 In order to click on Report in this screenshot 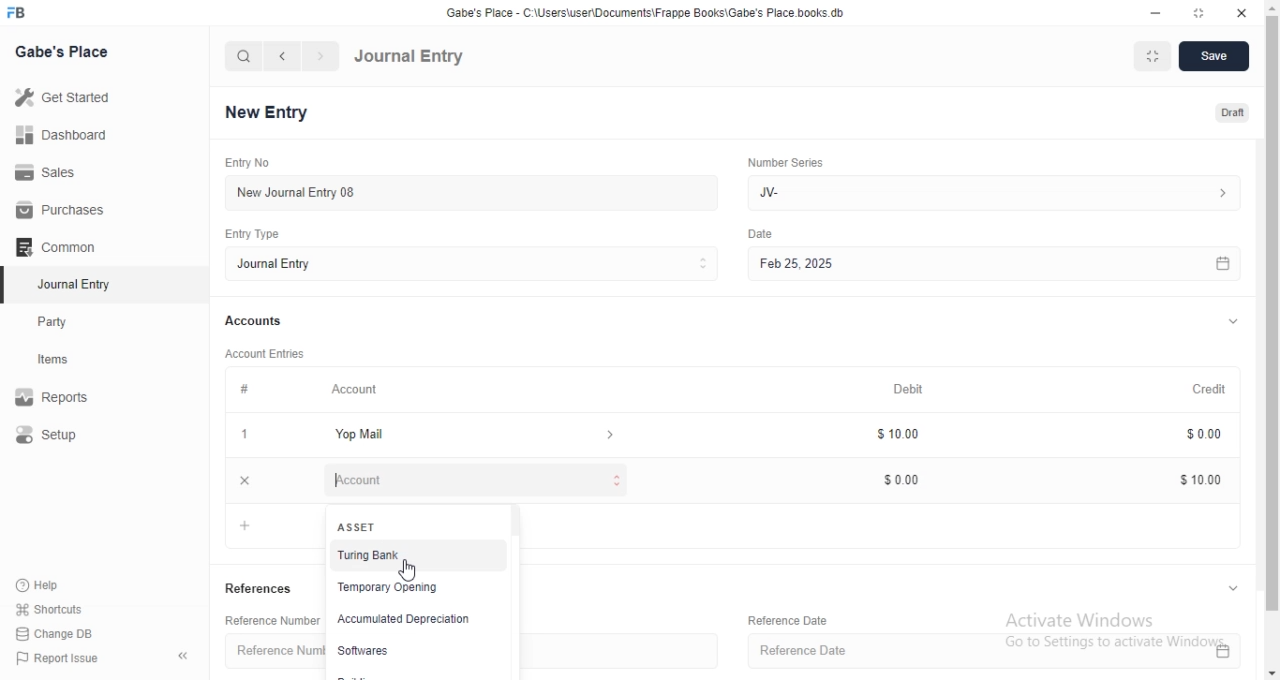, I will do `click(67, 397)`.